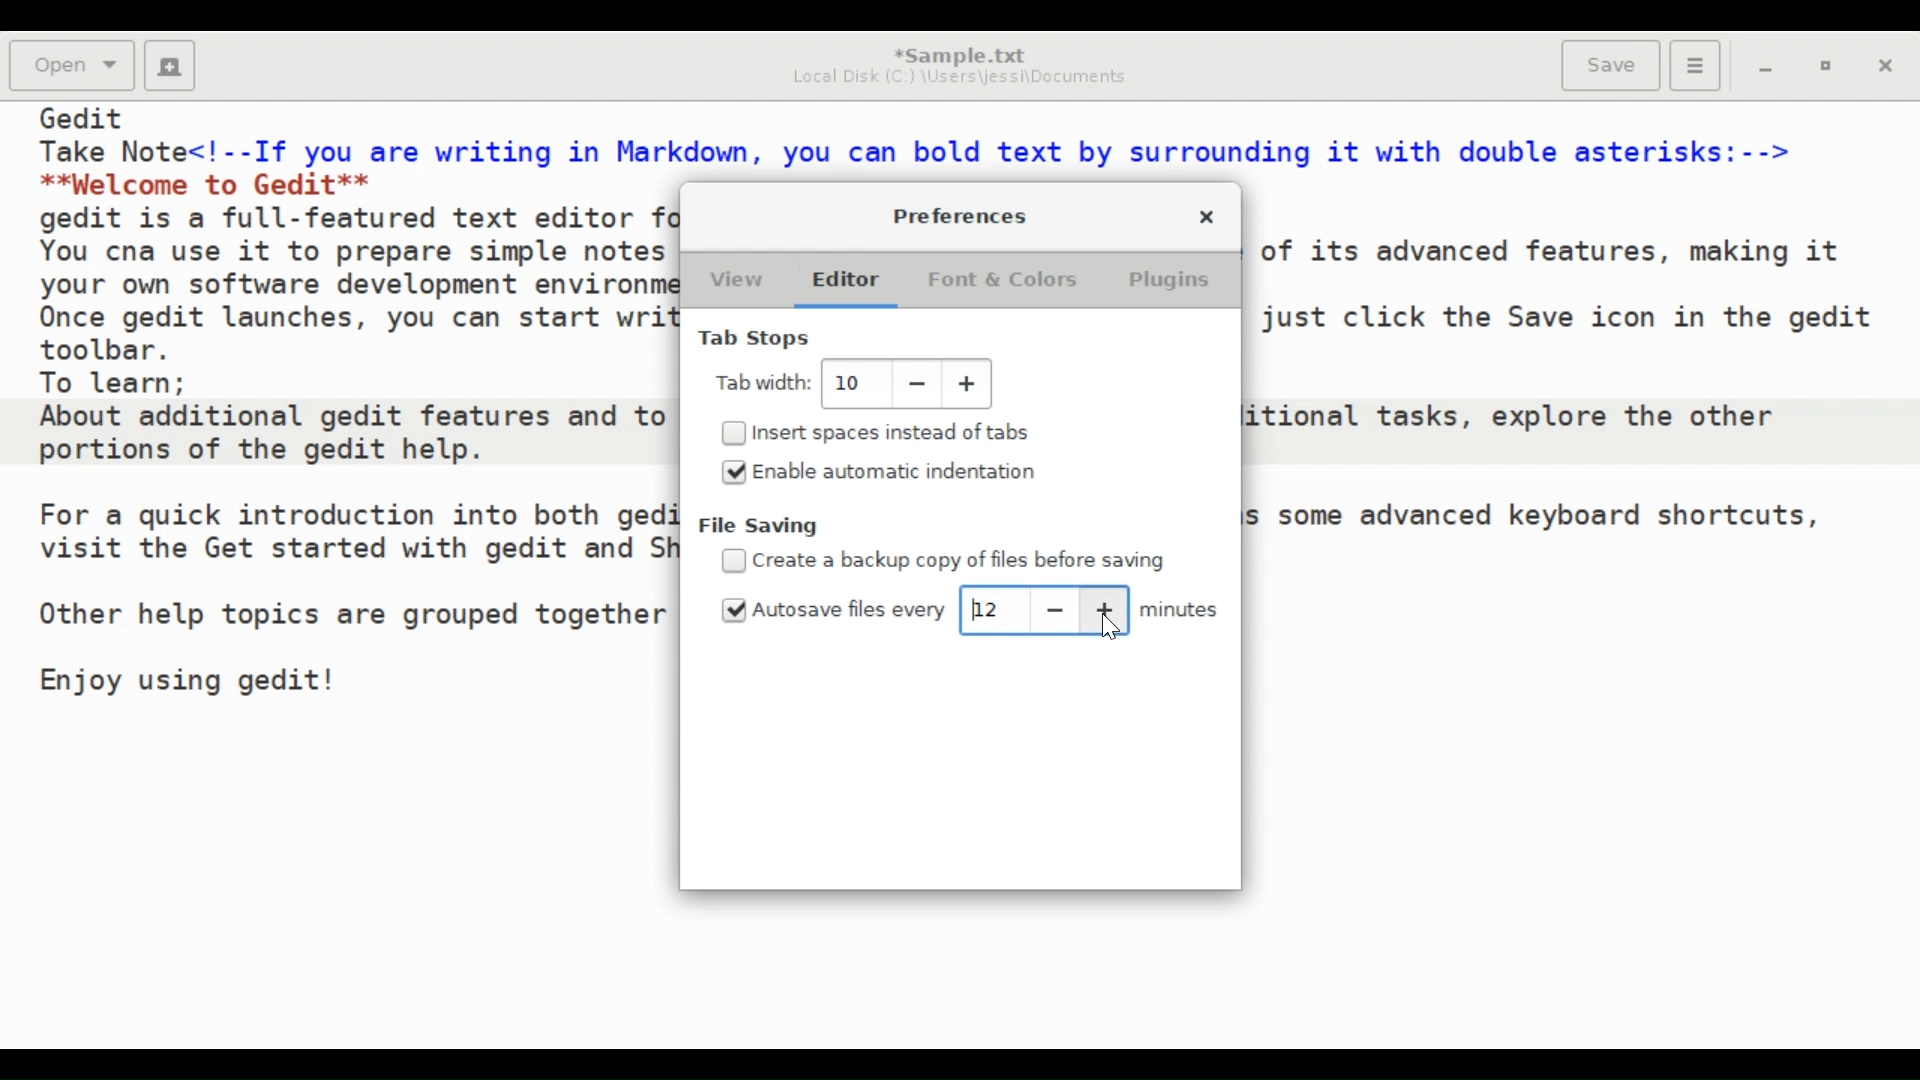 This screenshot has width=1920, height=1080. What do you see at coordinates (1829, 69) in the screenshot?
I see `restore` at bounding box center [1829, 69].